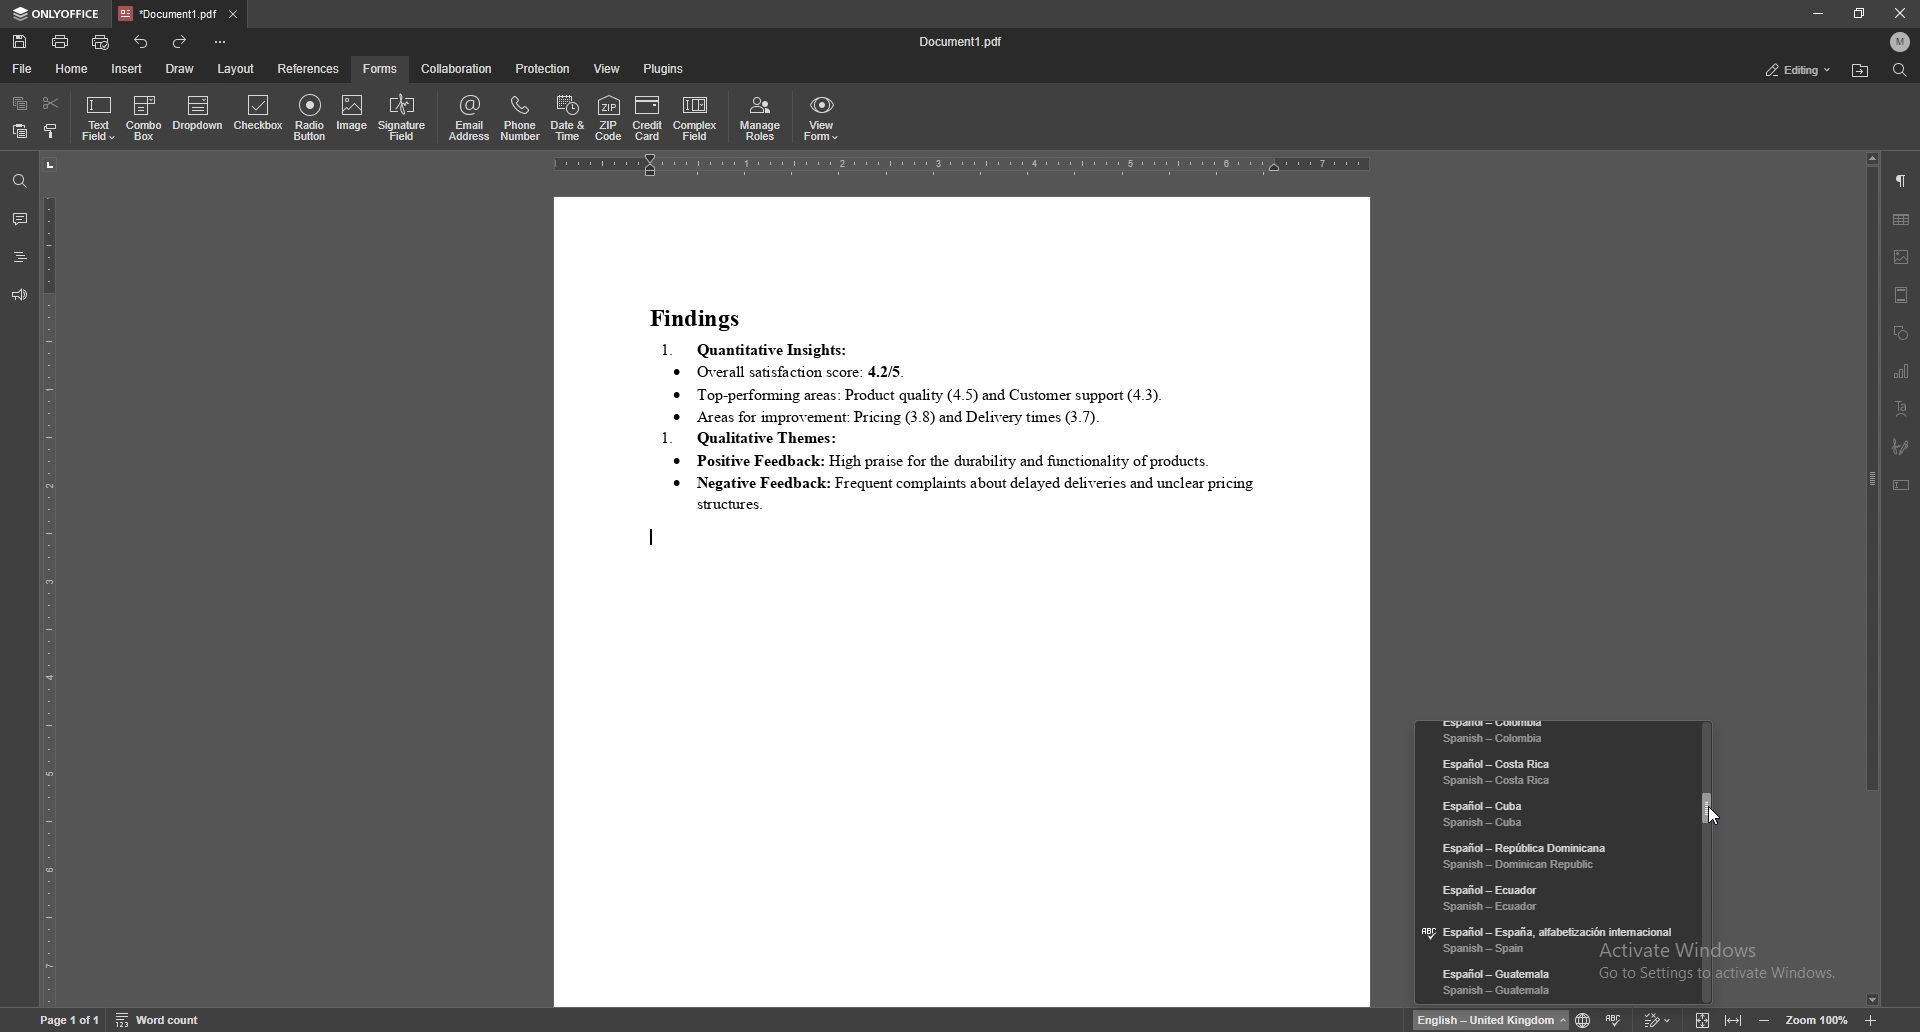  What do you see at coordinates (1734, 1020) in the screenshot?
I see `fit to width` at bounding box center [1734, 1020].